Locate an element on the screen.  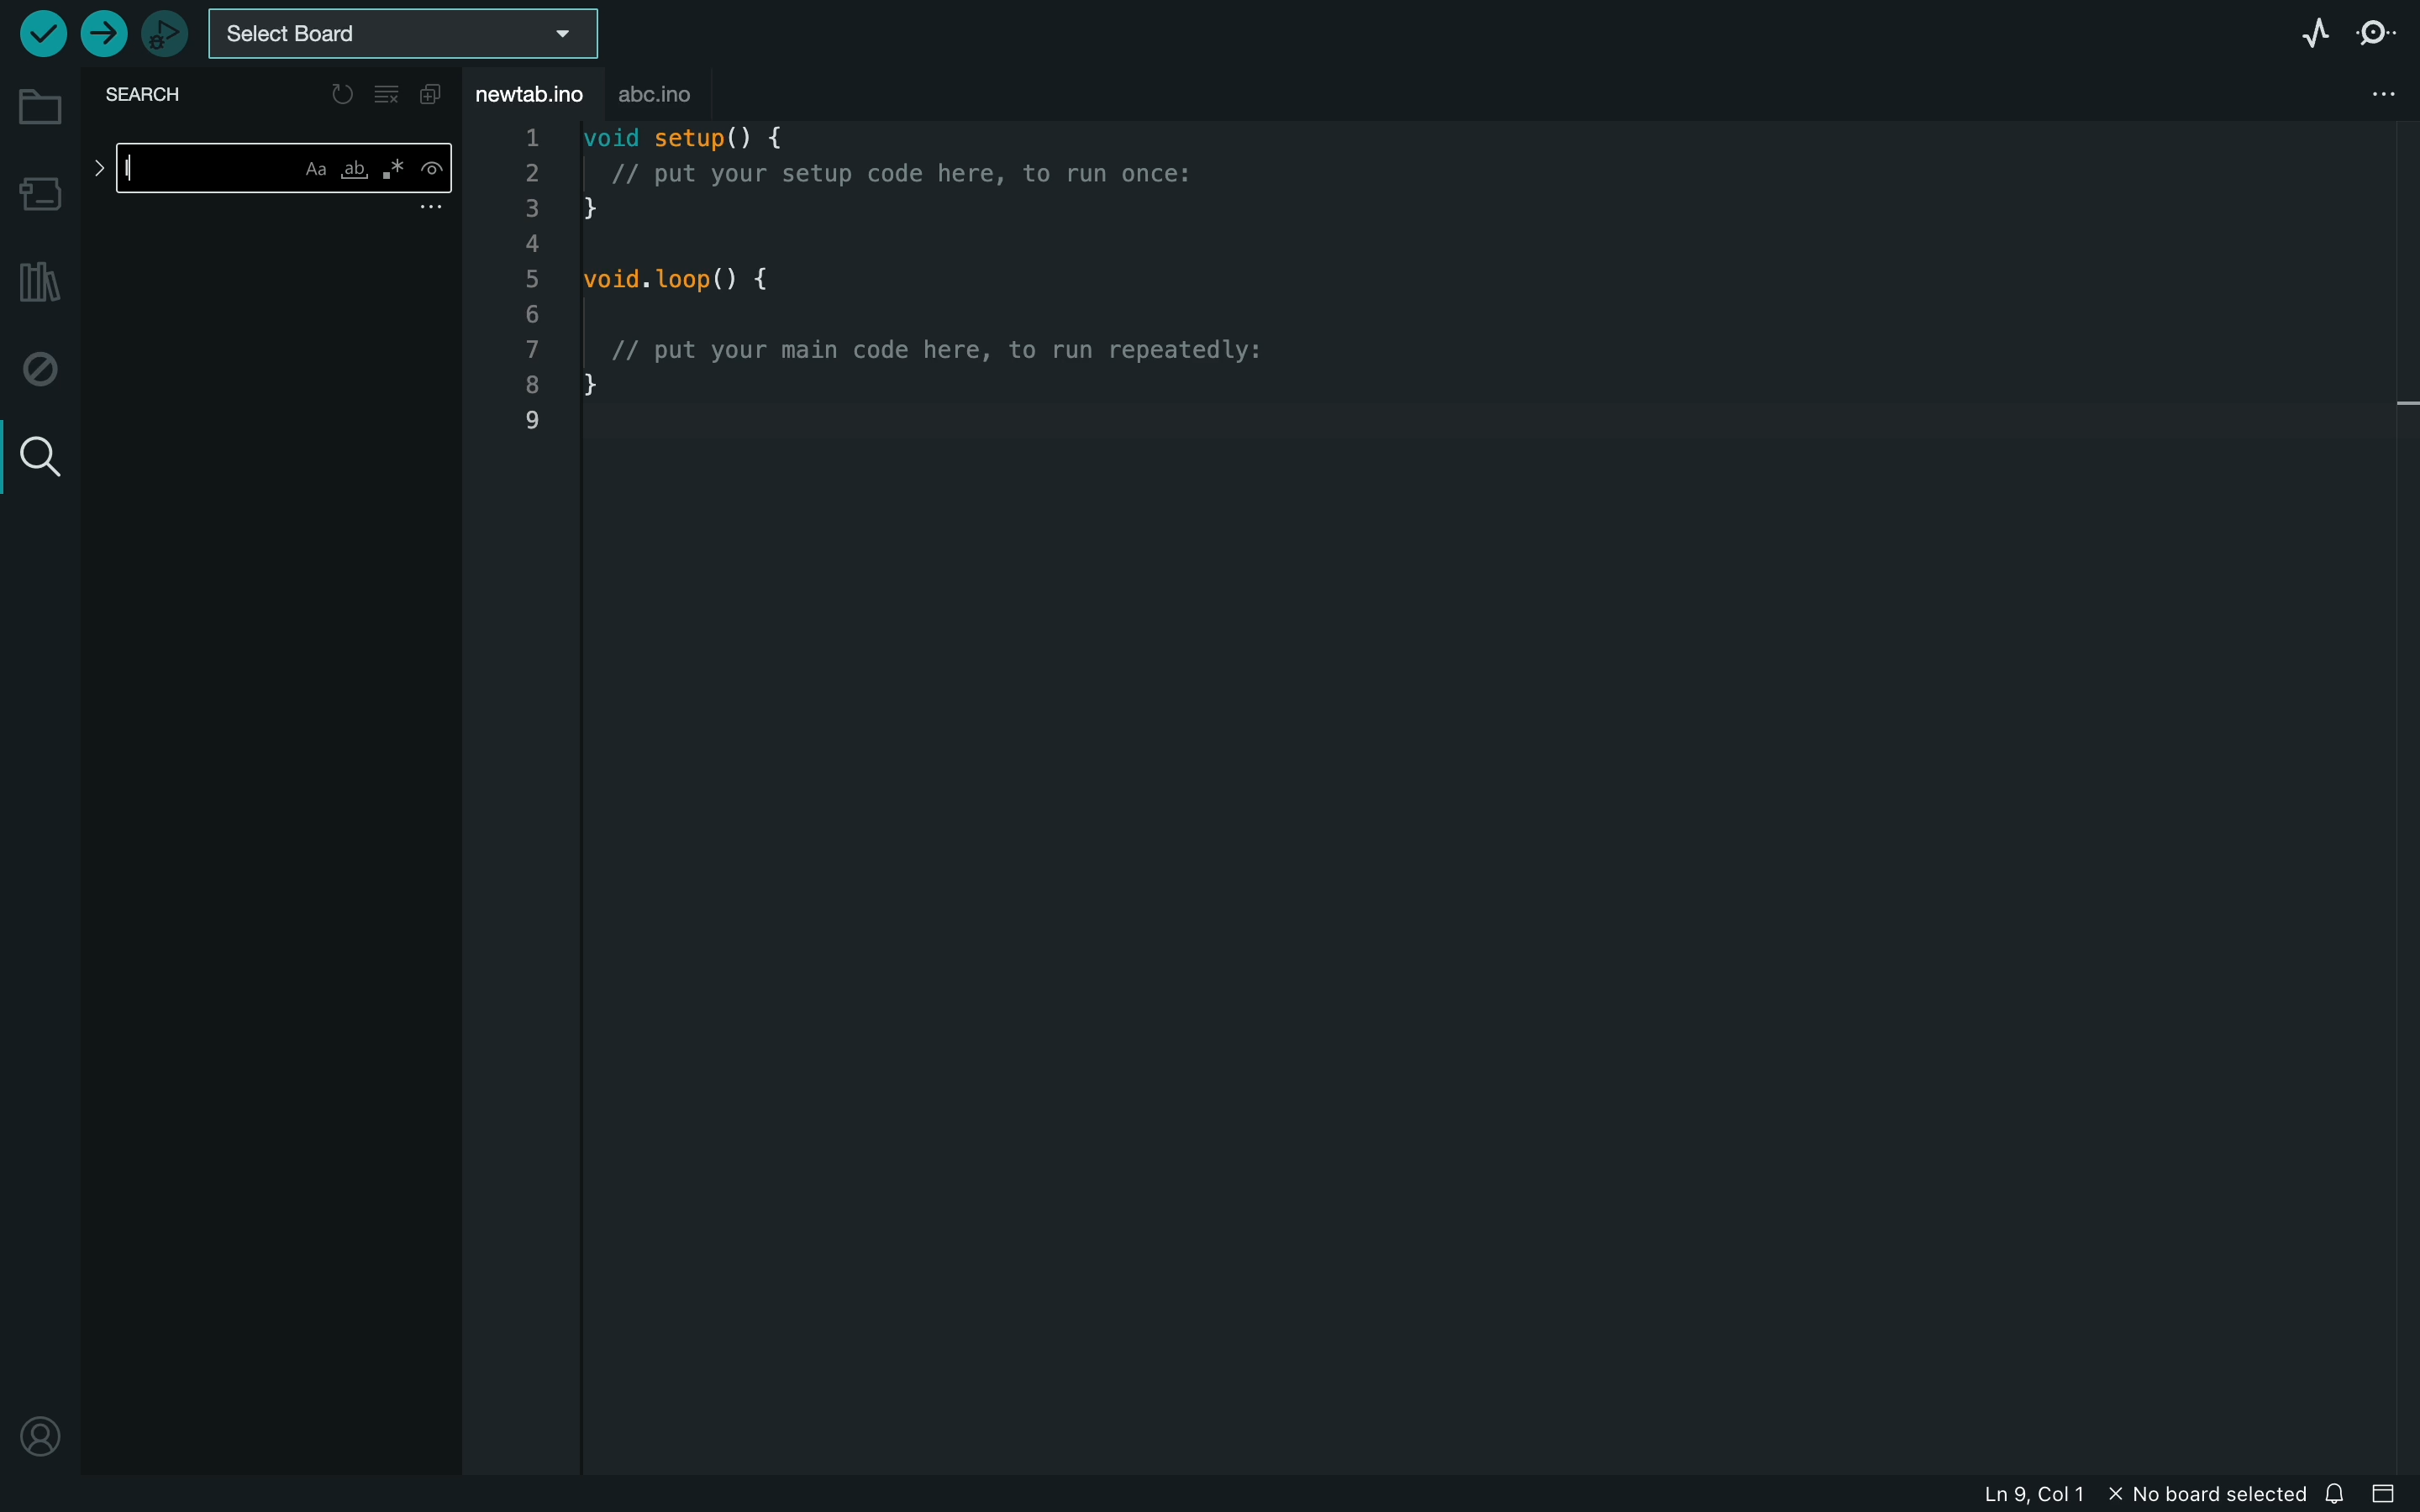
clear is located at coordinates (388, 95).